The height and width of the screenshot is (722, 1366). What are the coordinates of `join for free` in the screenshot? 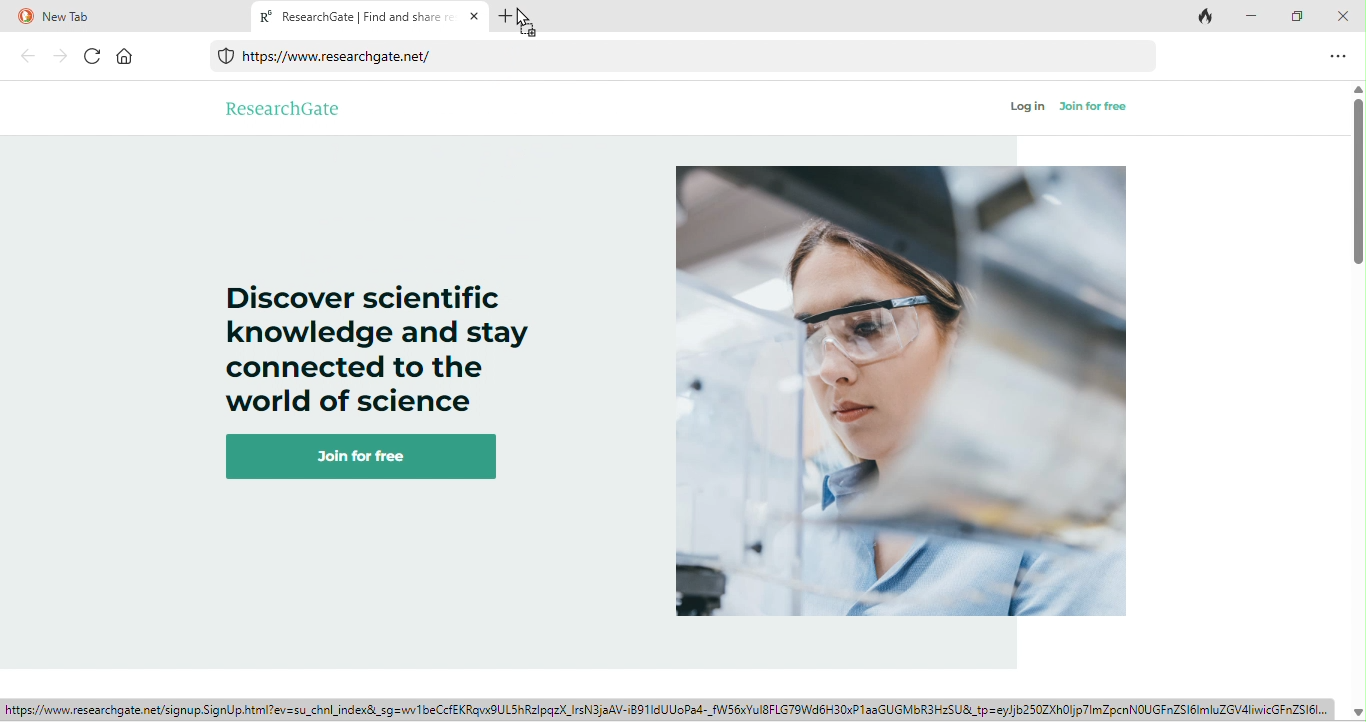 It's located at (1093, 107).